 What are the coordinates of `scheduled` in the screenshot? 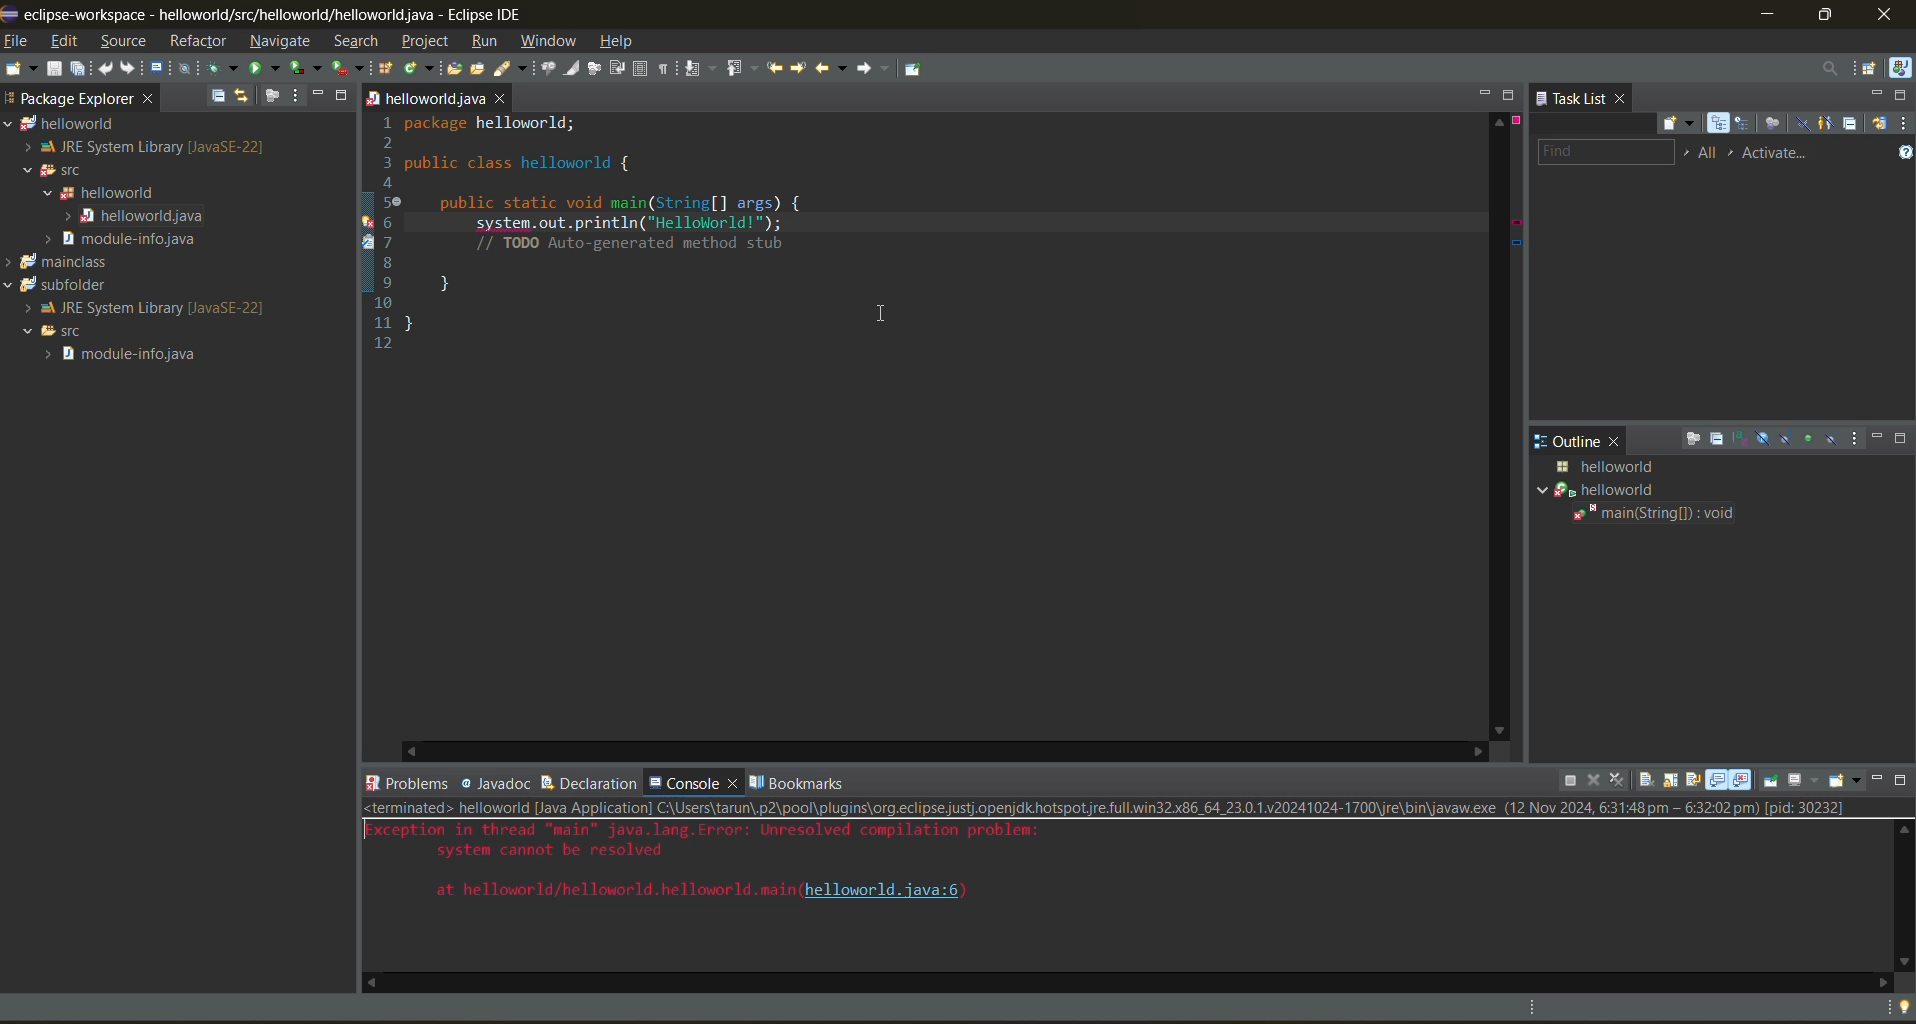 It's located at (1744, 123).